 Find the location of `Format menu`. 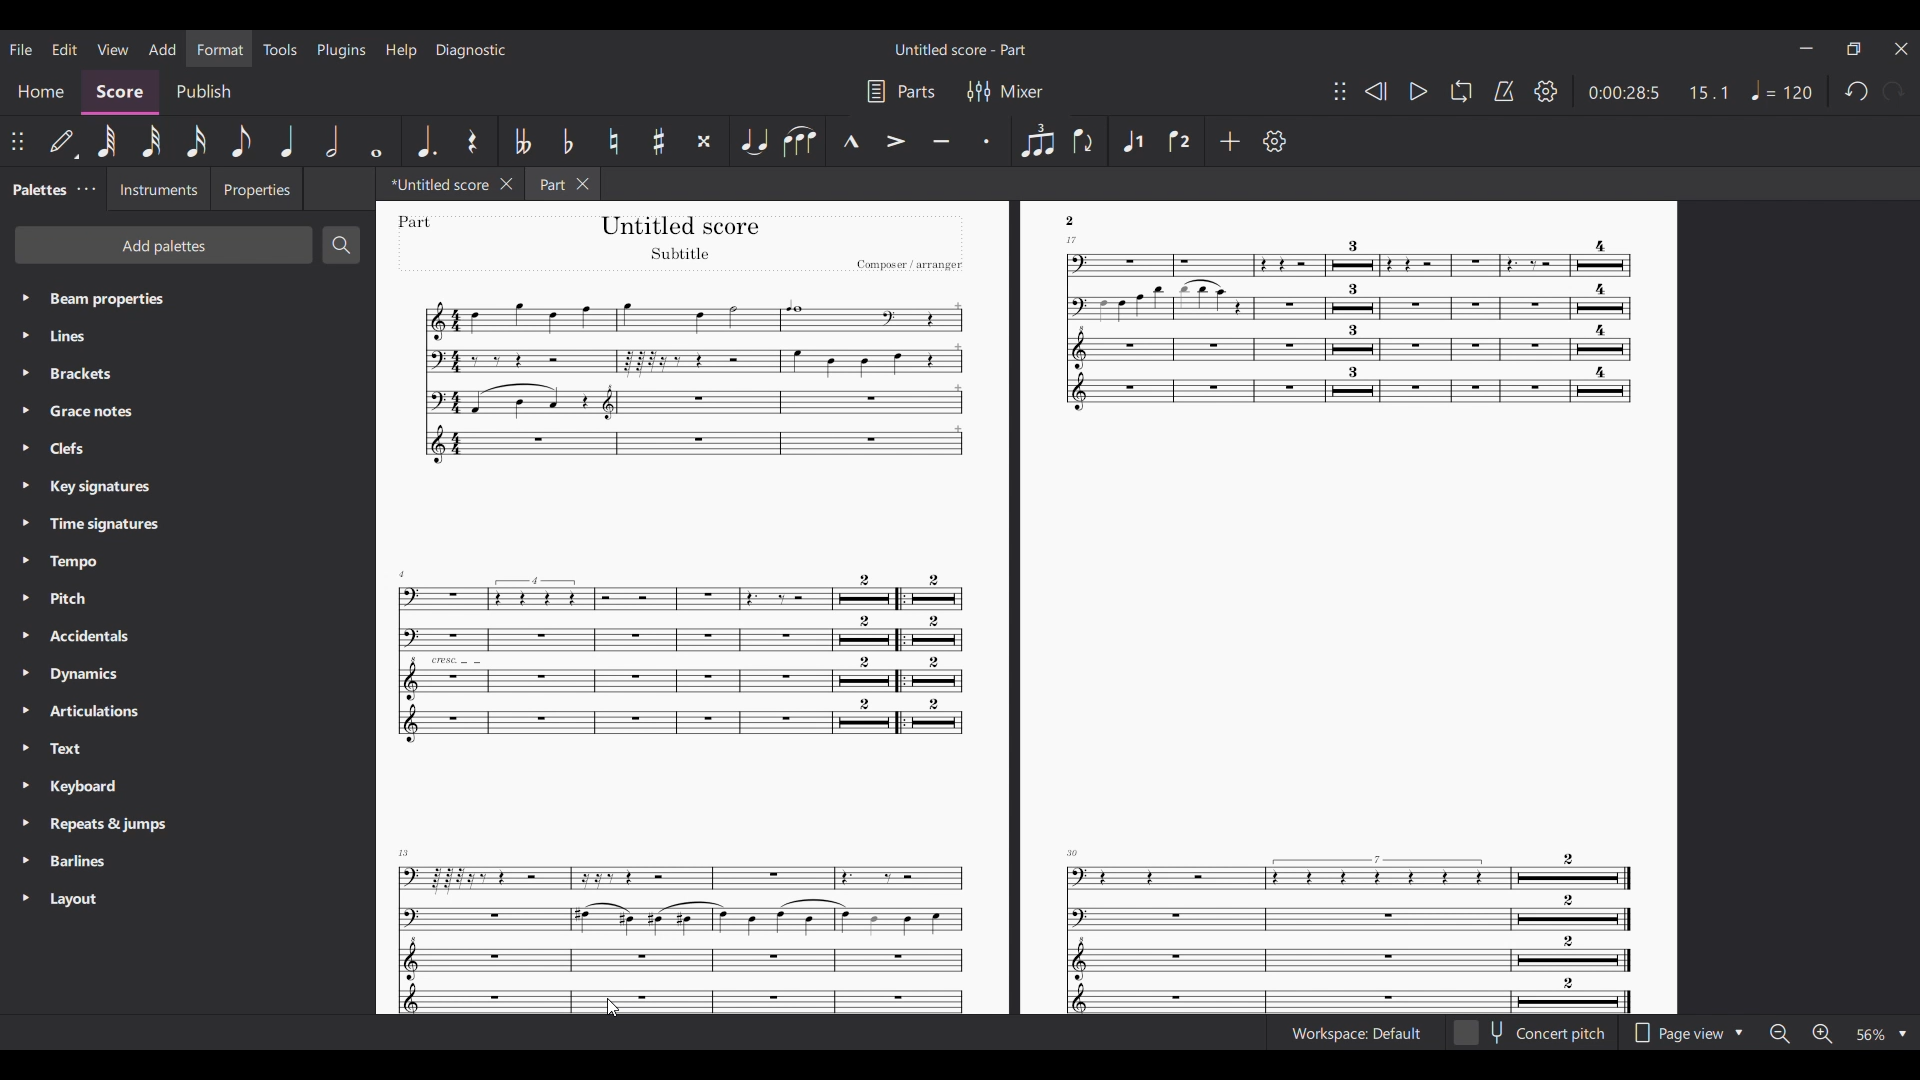

Format menu is located at coordinates (219, 48).